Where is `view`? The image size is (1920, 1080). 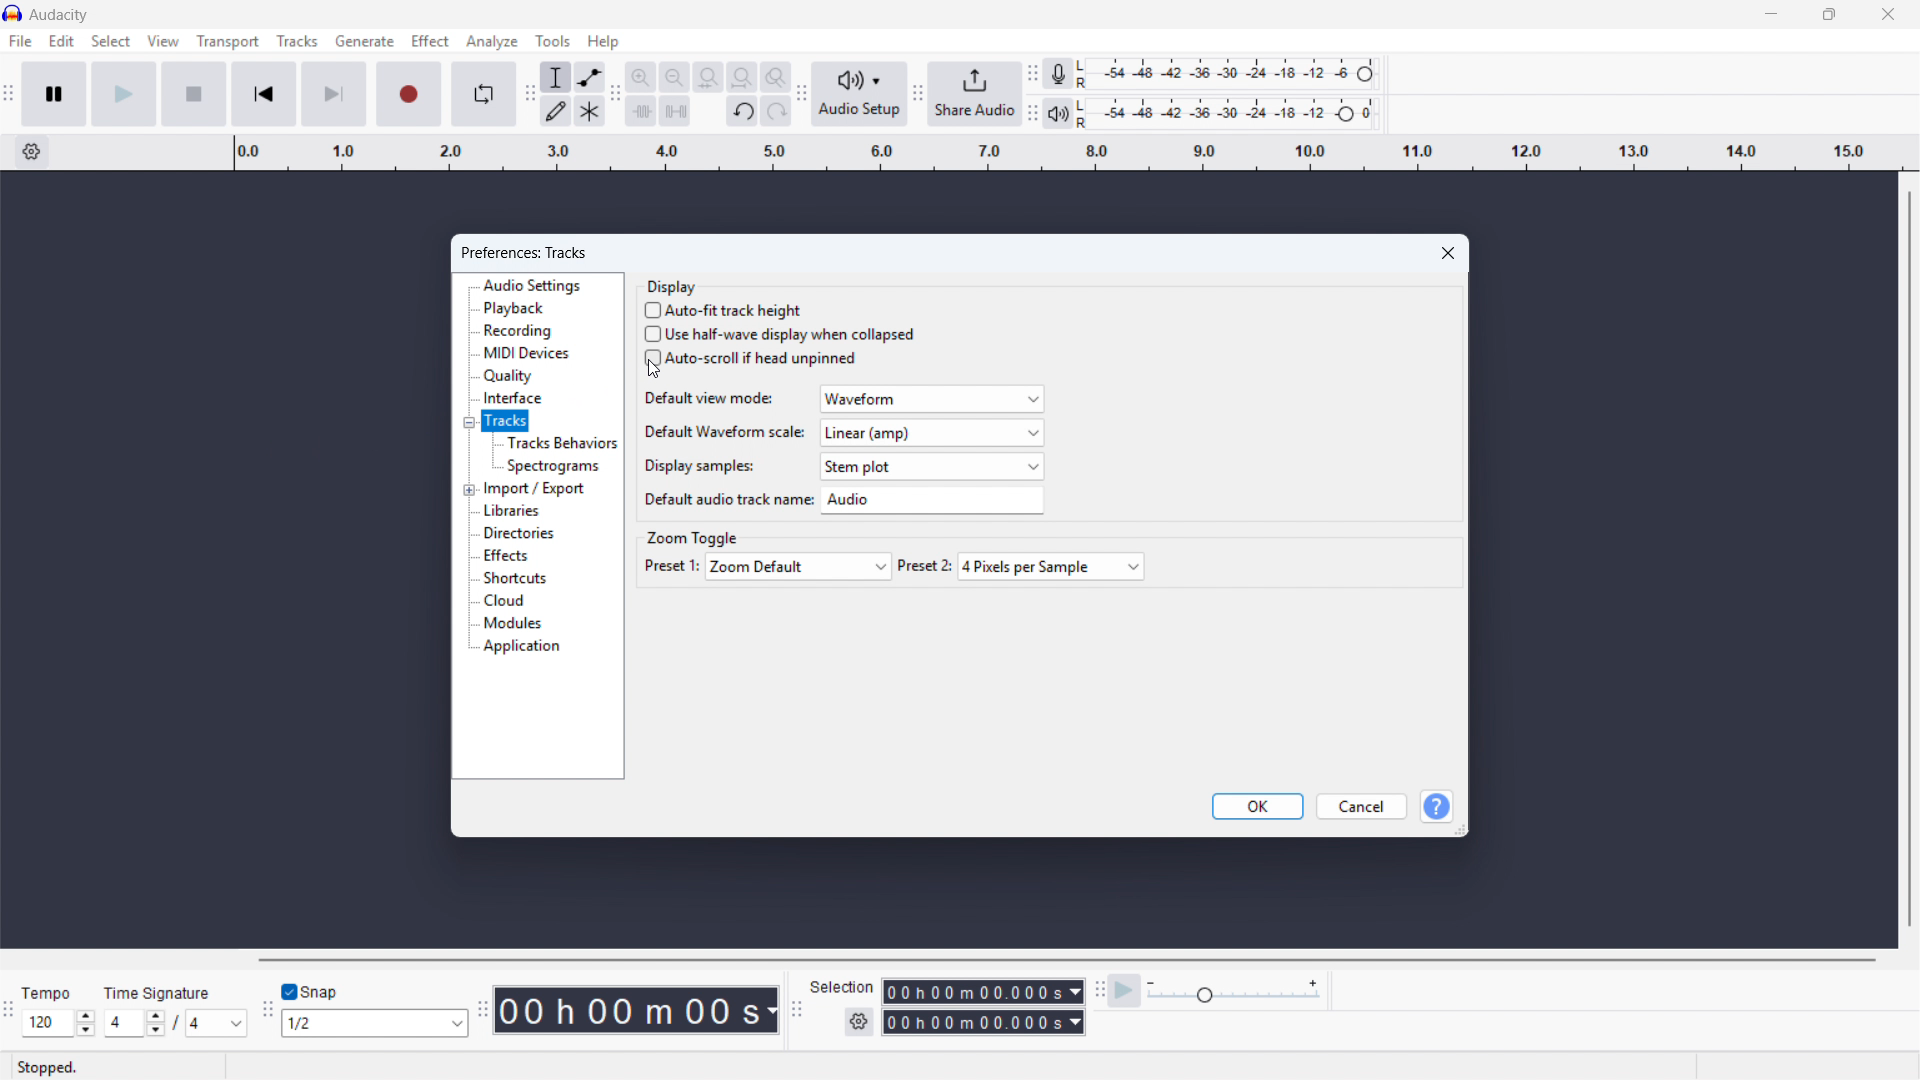 view is located at coordinates (163, 41).